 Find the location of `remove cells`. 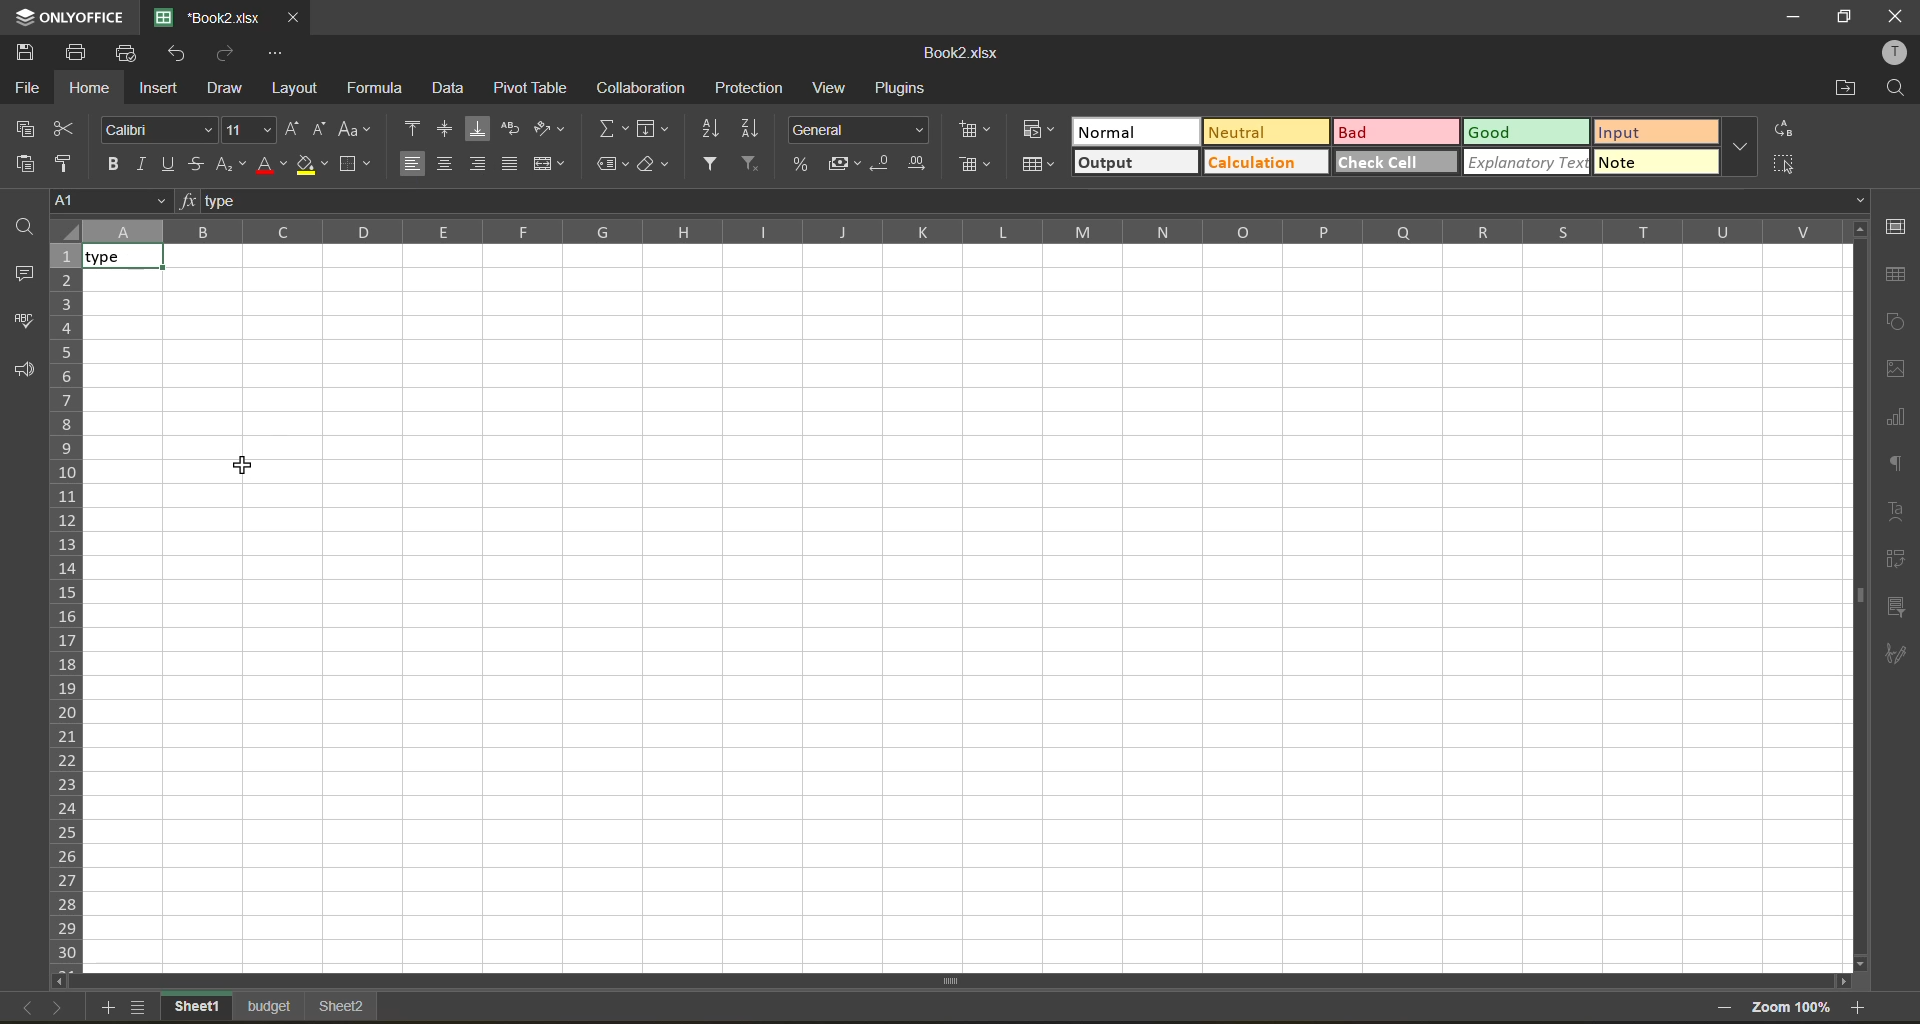

remove cells is located at coordinates (975, 168).